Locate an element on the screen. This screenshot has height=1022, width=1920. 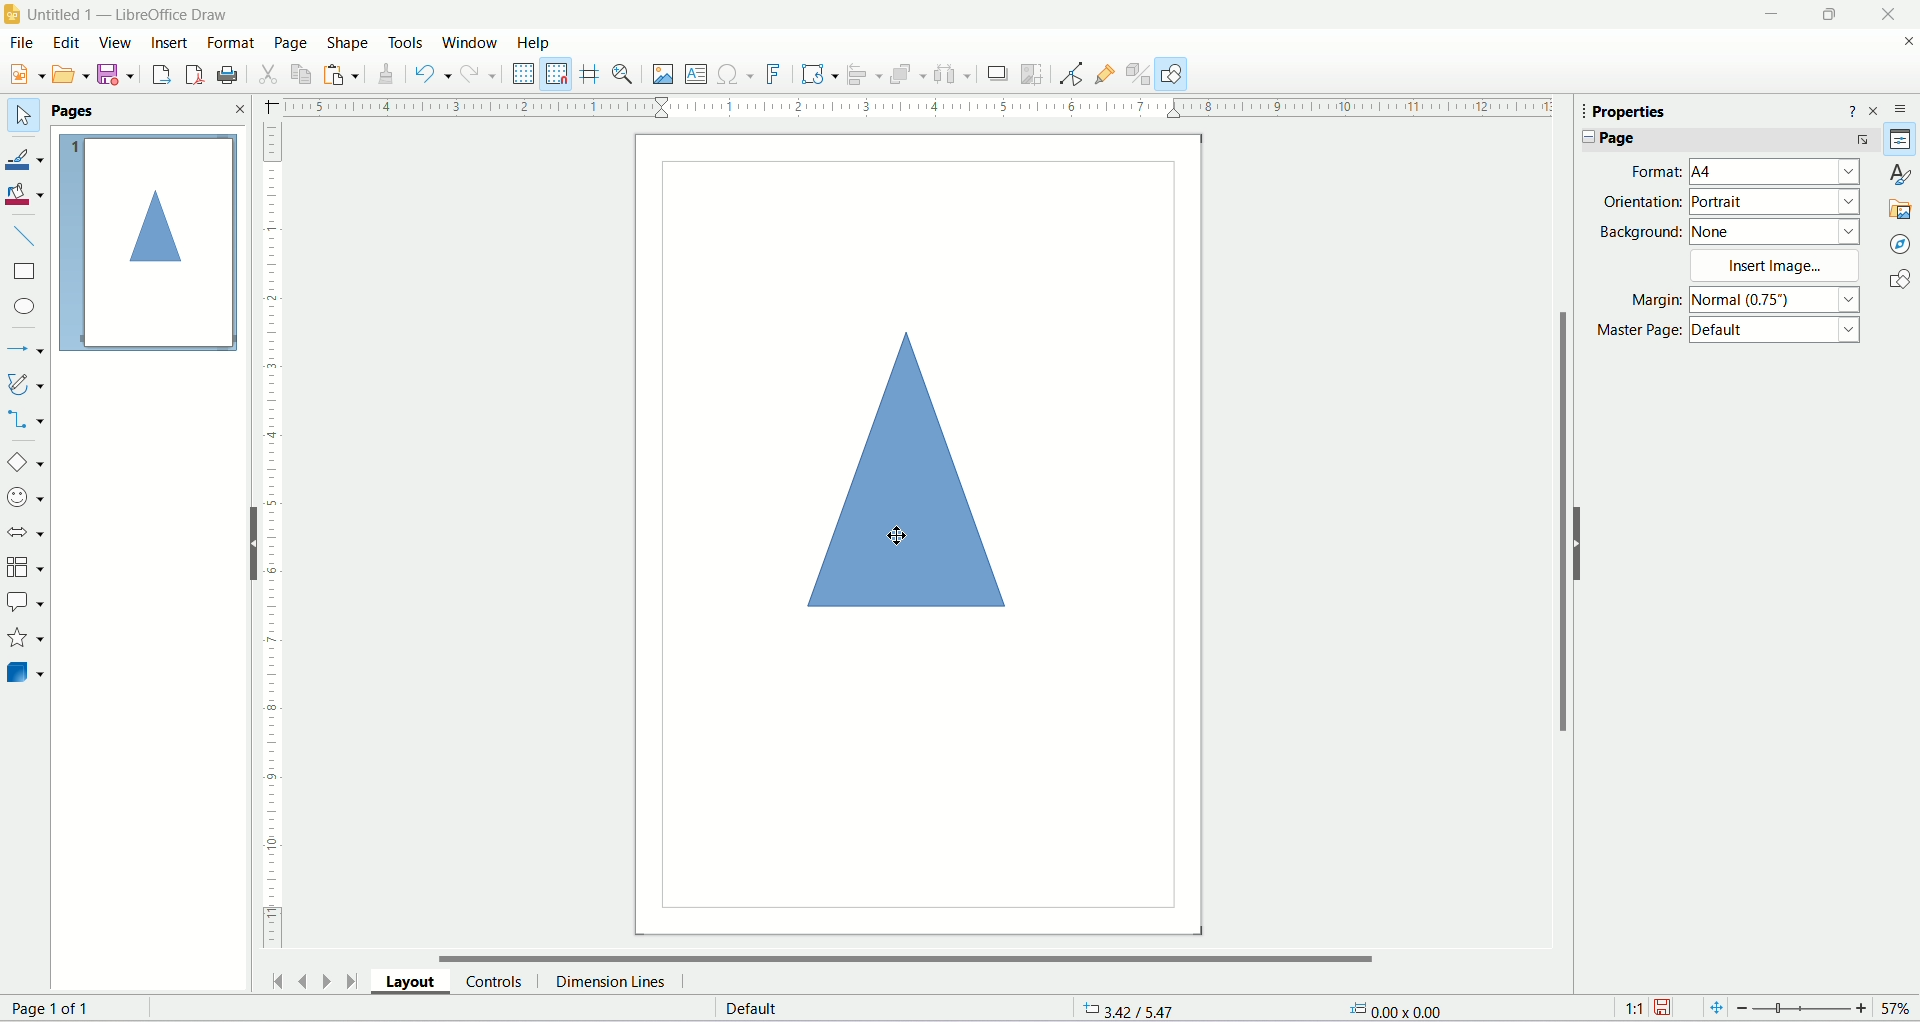
Master Page is located at coordinates (1635, 331).